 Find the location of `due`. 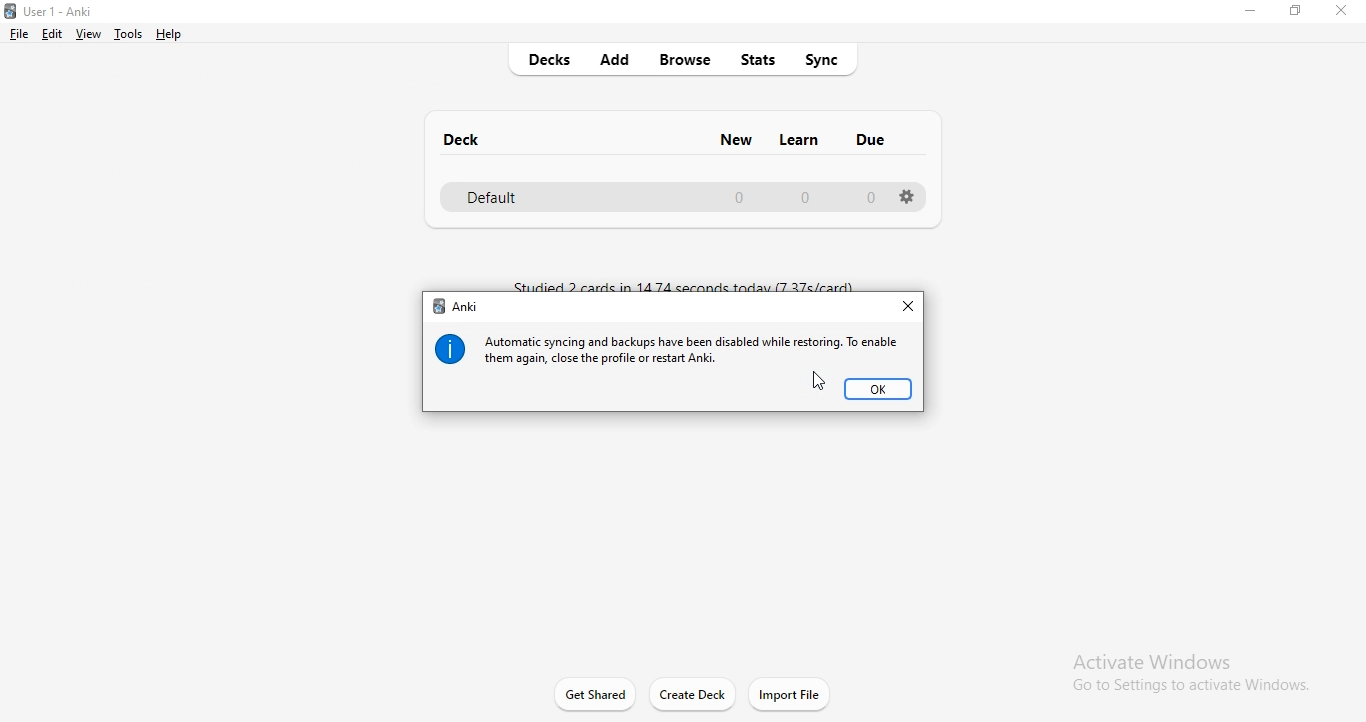

due is located at coordinates (871, 143).